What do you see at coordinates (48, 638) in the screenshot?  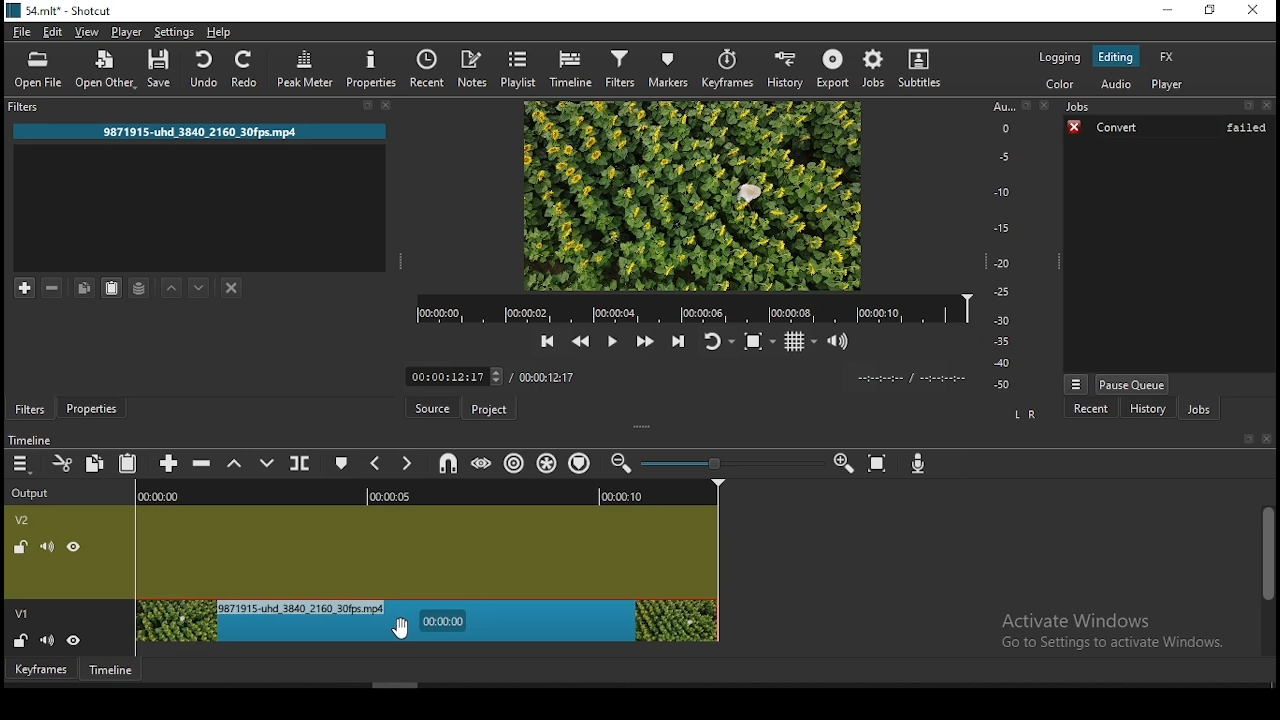 I see `(un)mute` at bounding box center [48, 638].